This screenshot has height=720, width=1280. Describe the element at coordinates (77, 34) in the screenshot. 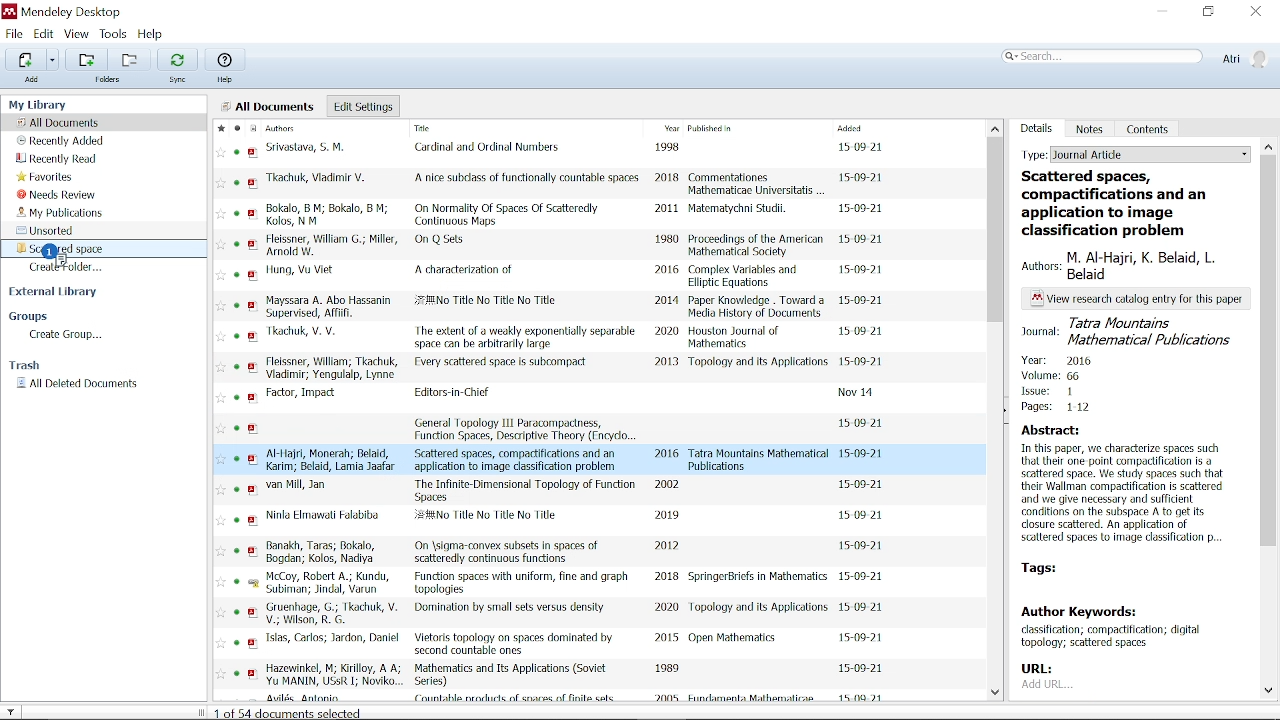

I see `View` at that location.